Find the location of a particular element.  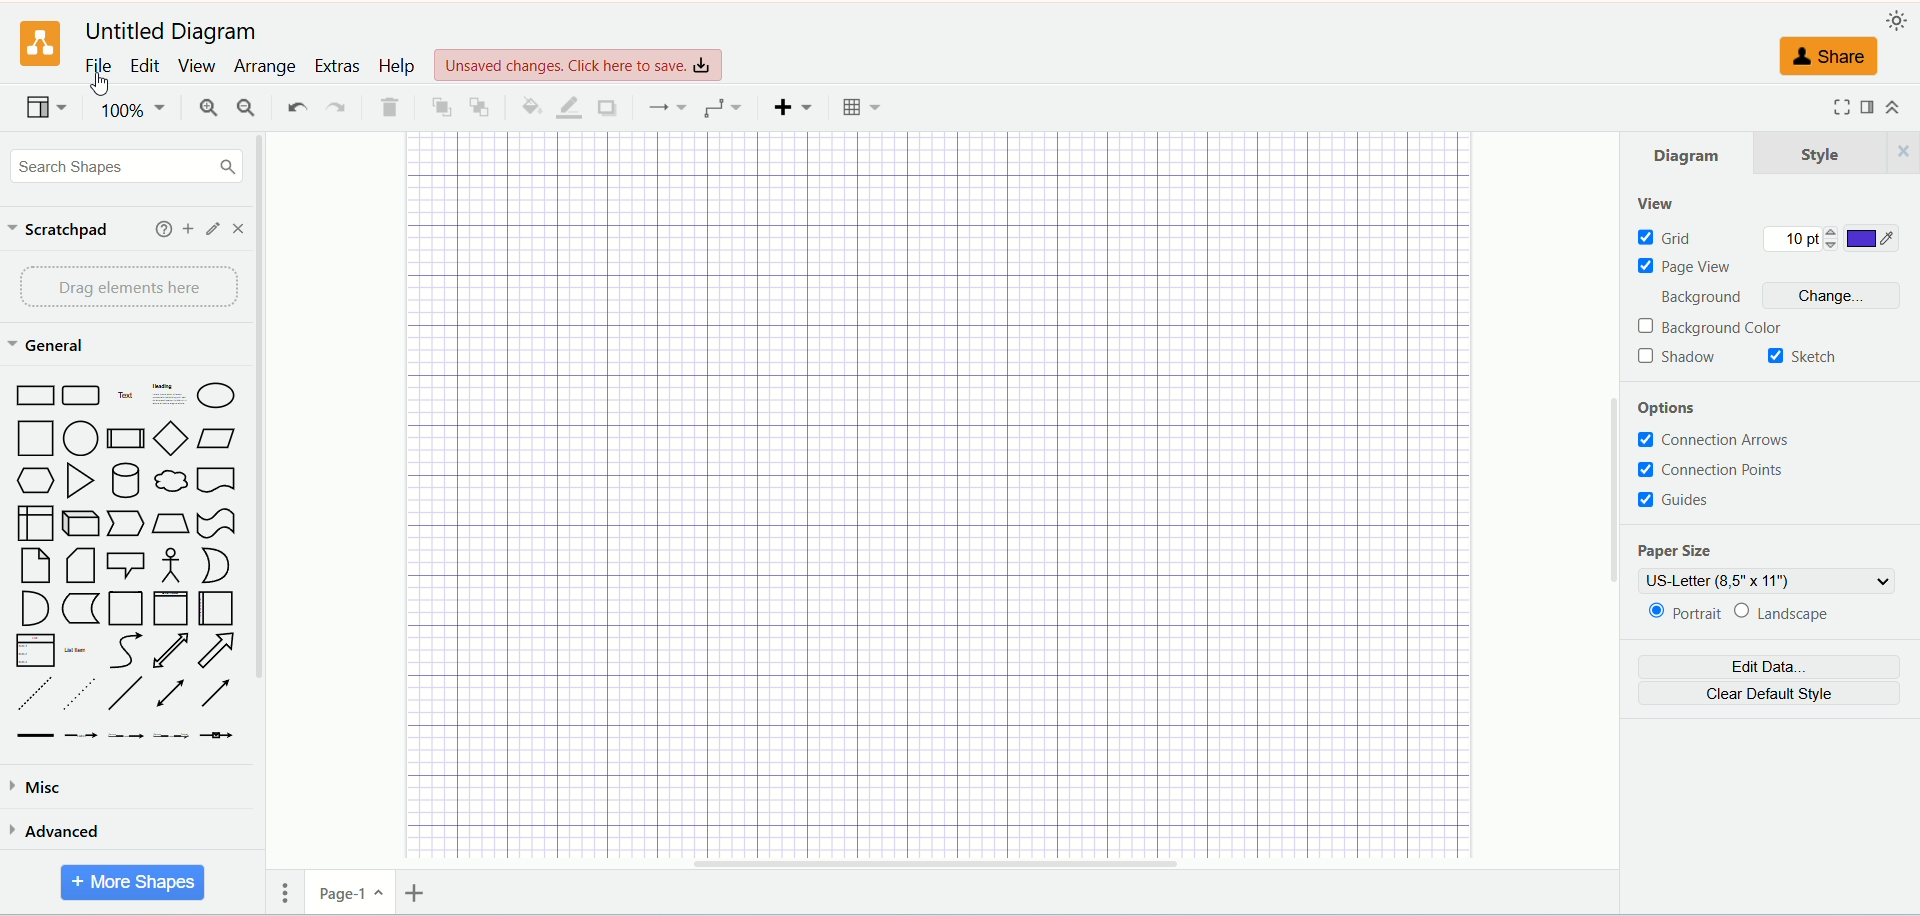

paper size is located at coordinates (1673, 552).